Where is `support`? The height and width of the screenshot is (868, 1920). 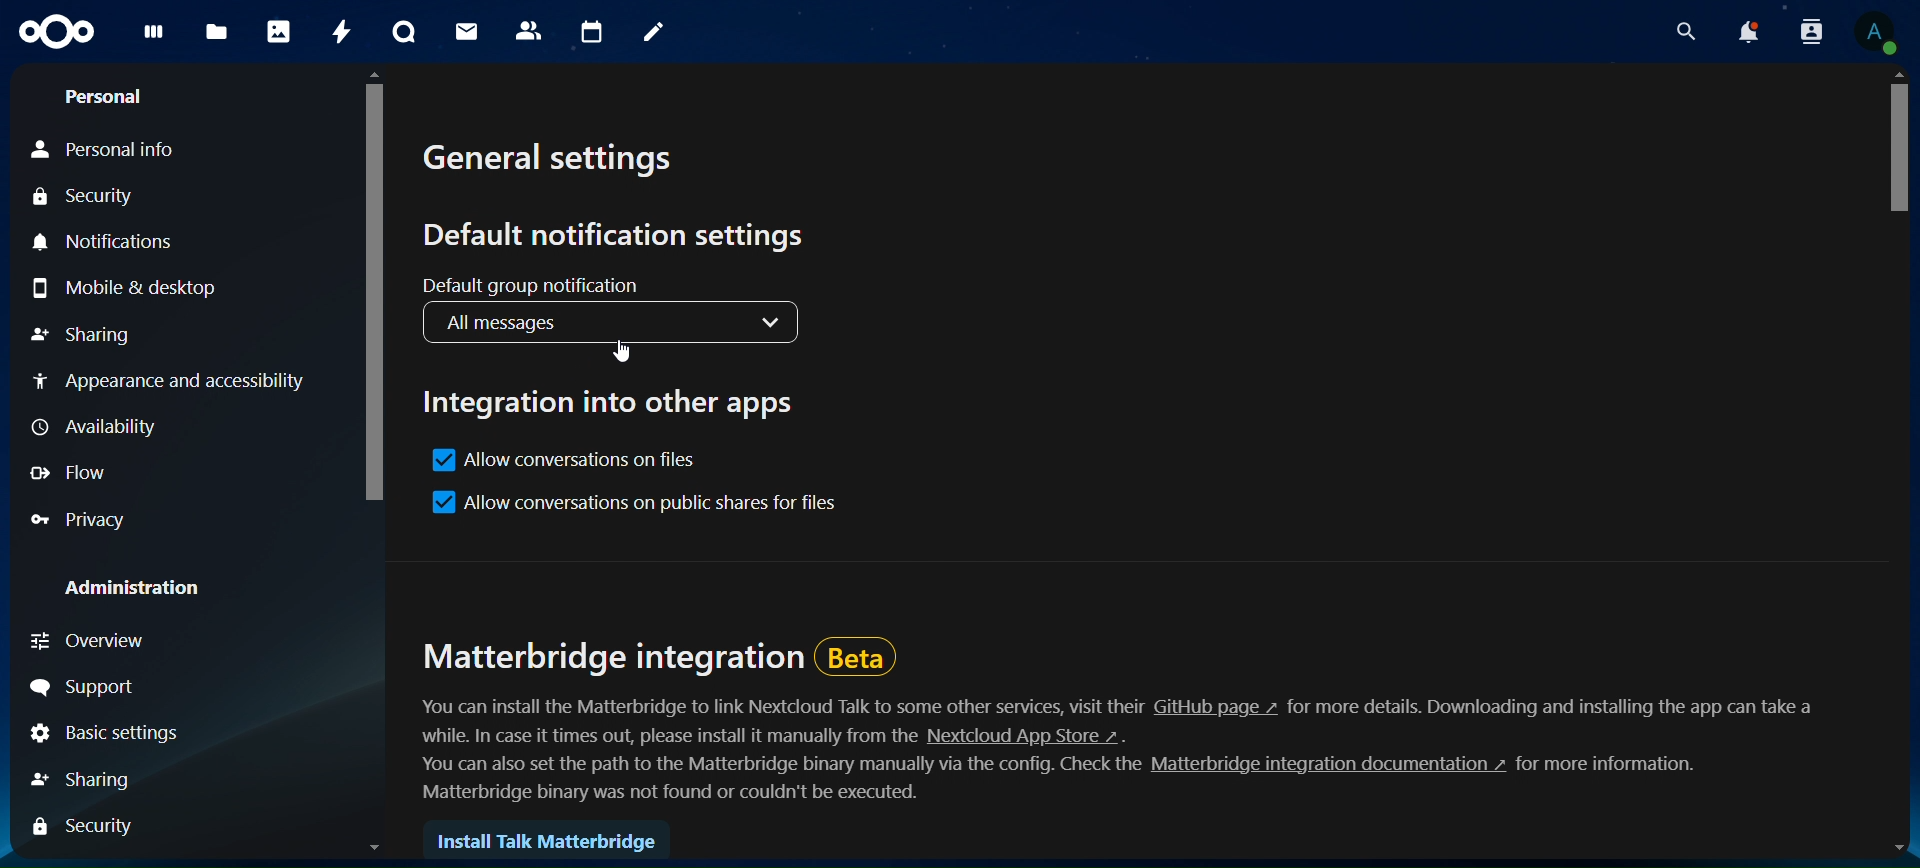
support is located at coordinates (91, 685).